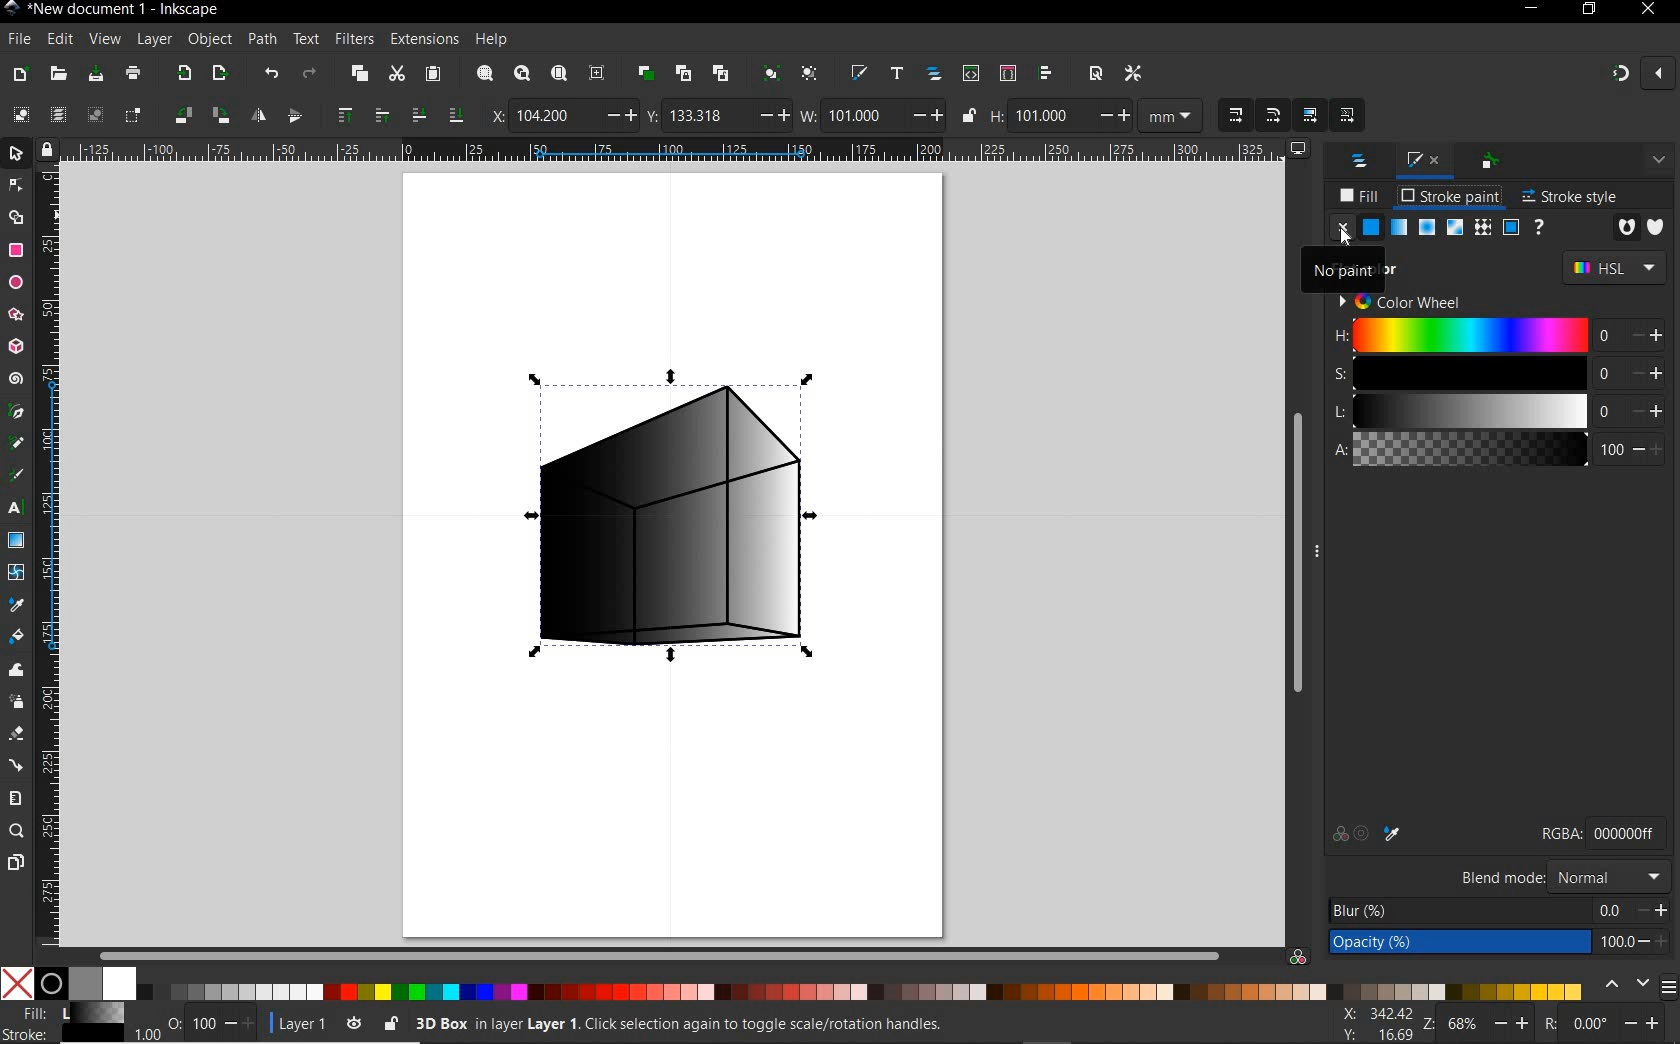 Image resolution: width=1680 pixels, height=1044 pixels. I want to click on OBJECT, so click(207, 38).